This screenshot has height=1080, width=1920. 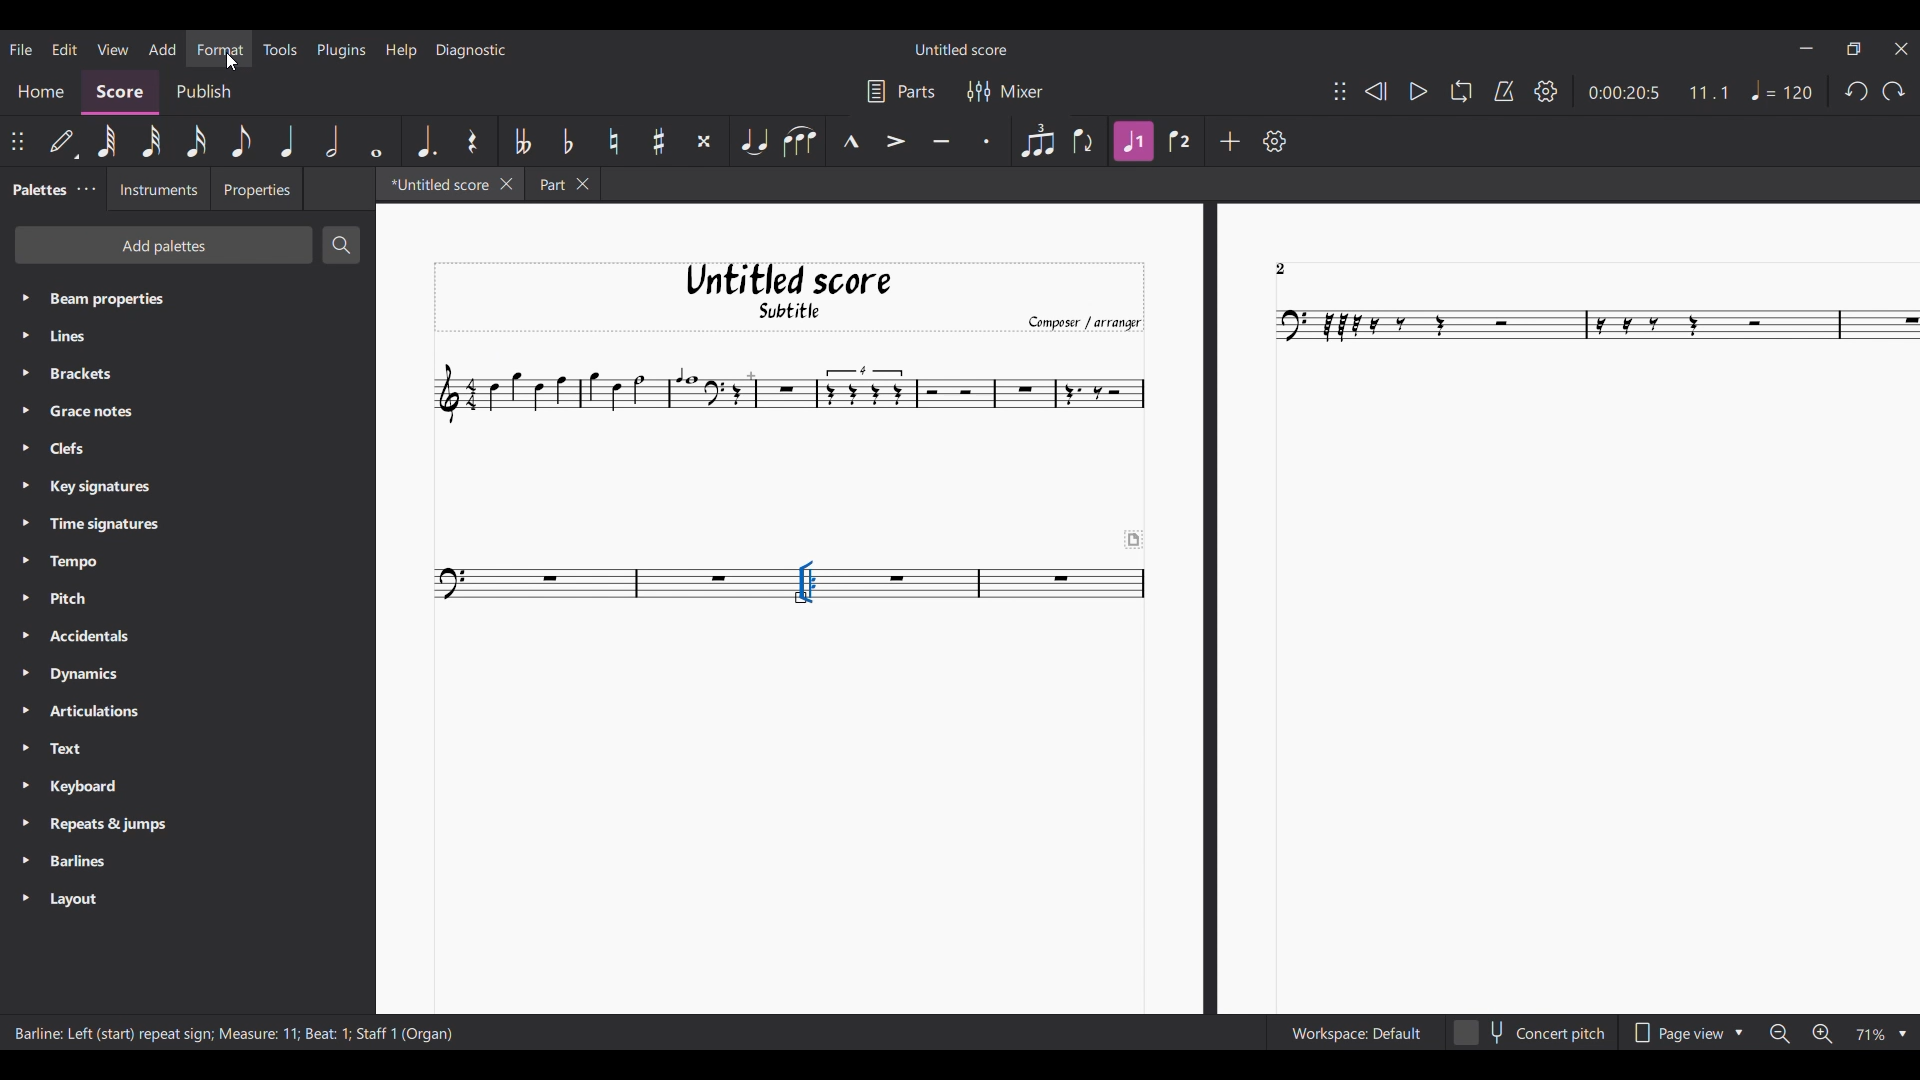 What do you see at coordinates (520, 141) in the screenshot?
I see `Toggle double flat` at bounding box center [520, 141].